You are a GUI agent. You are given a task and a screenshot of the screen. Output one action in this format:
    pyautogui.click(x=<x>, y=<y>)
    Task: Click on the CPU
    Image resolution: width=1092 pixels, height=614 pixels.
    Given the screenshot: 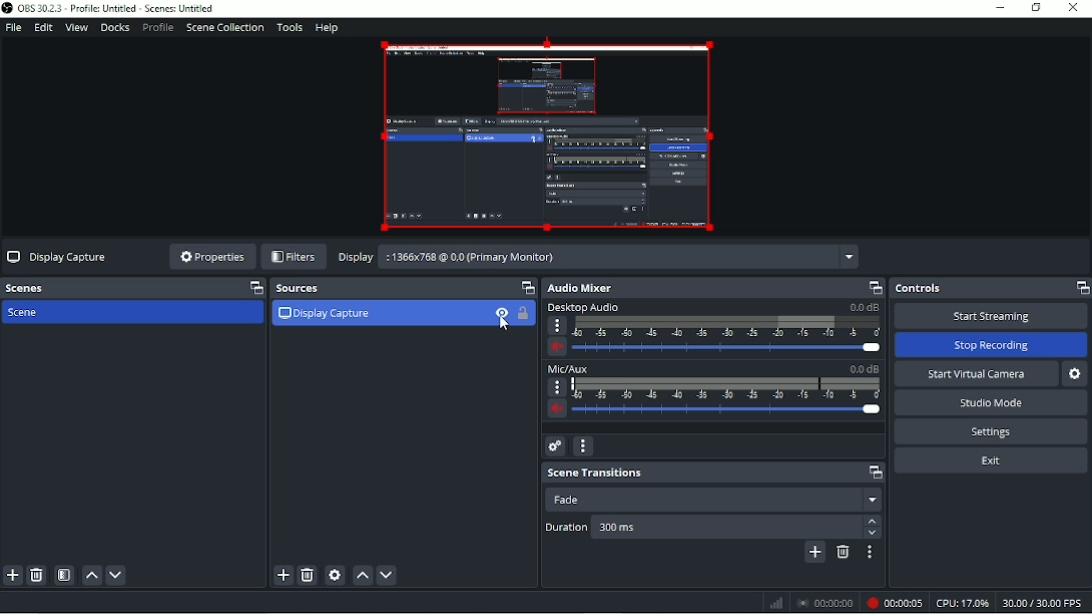 What is the action you would take?
    pyautogui.click(x=962, y=603)
    